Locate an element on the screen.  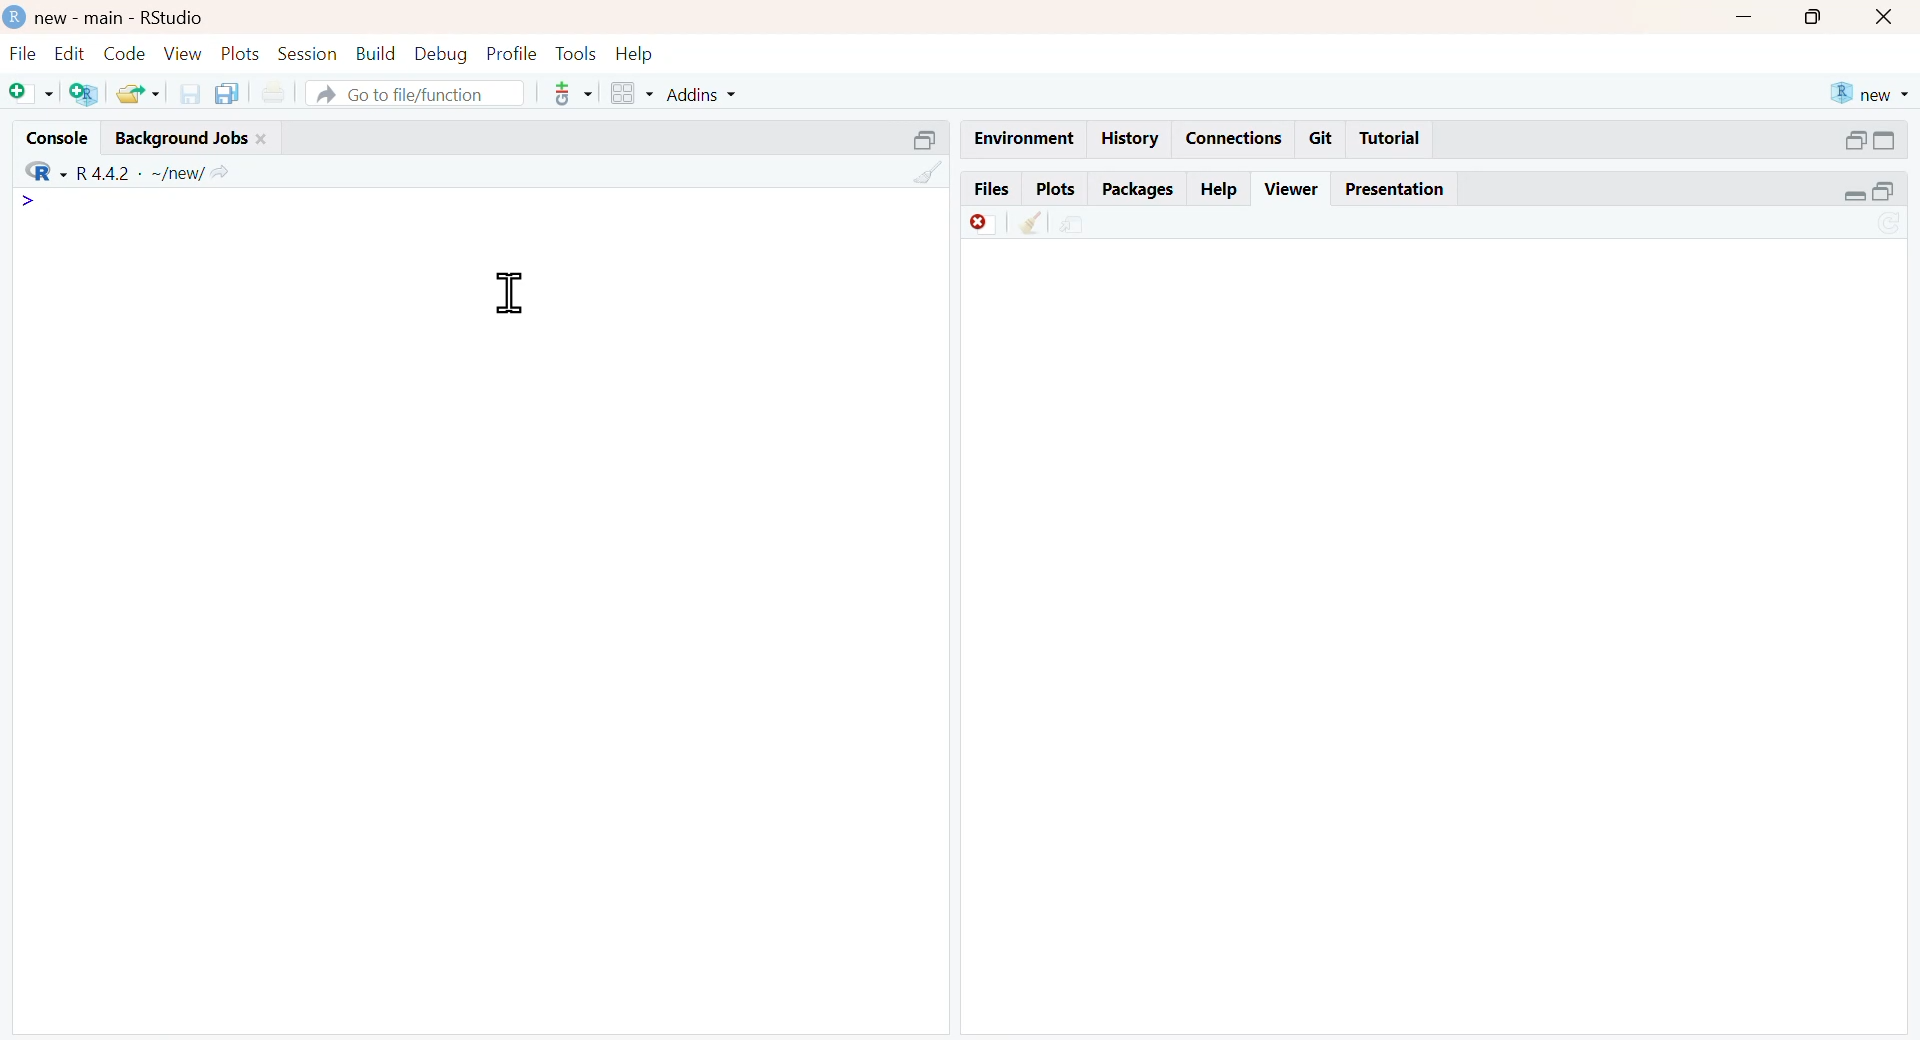
maximize is located at coordinates (1814, 18).